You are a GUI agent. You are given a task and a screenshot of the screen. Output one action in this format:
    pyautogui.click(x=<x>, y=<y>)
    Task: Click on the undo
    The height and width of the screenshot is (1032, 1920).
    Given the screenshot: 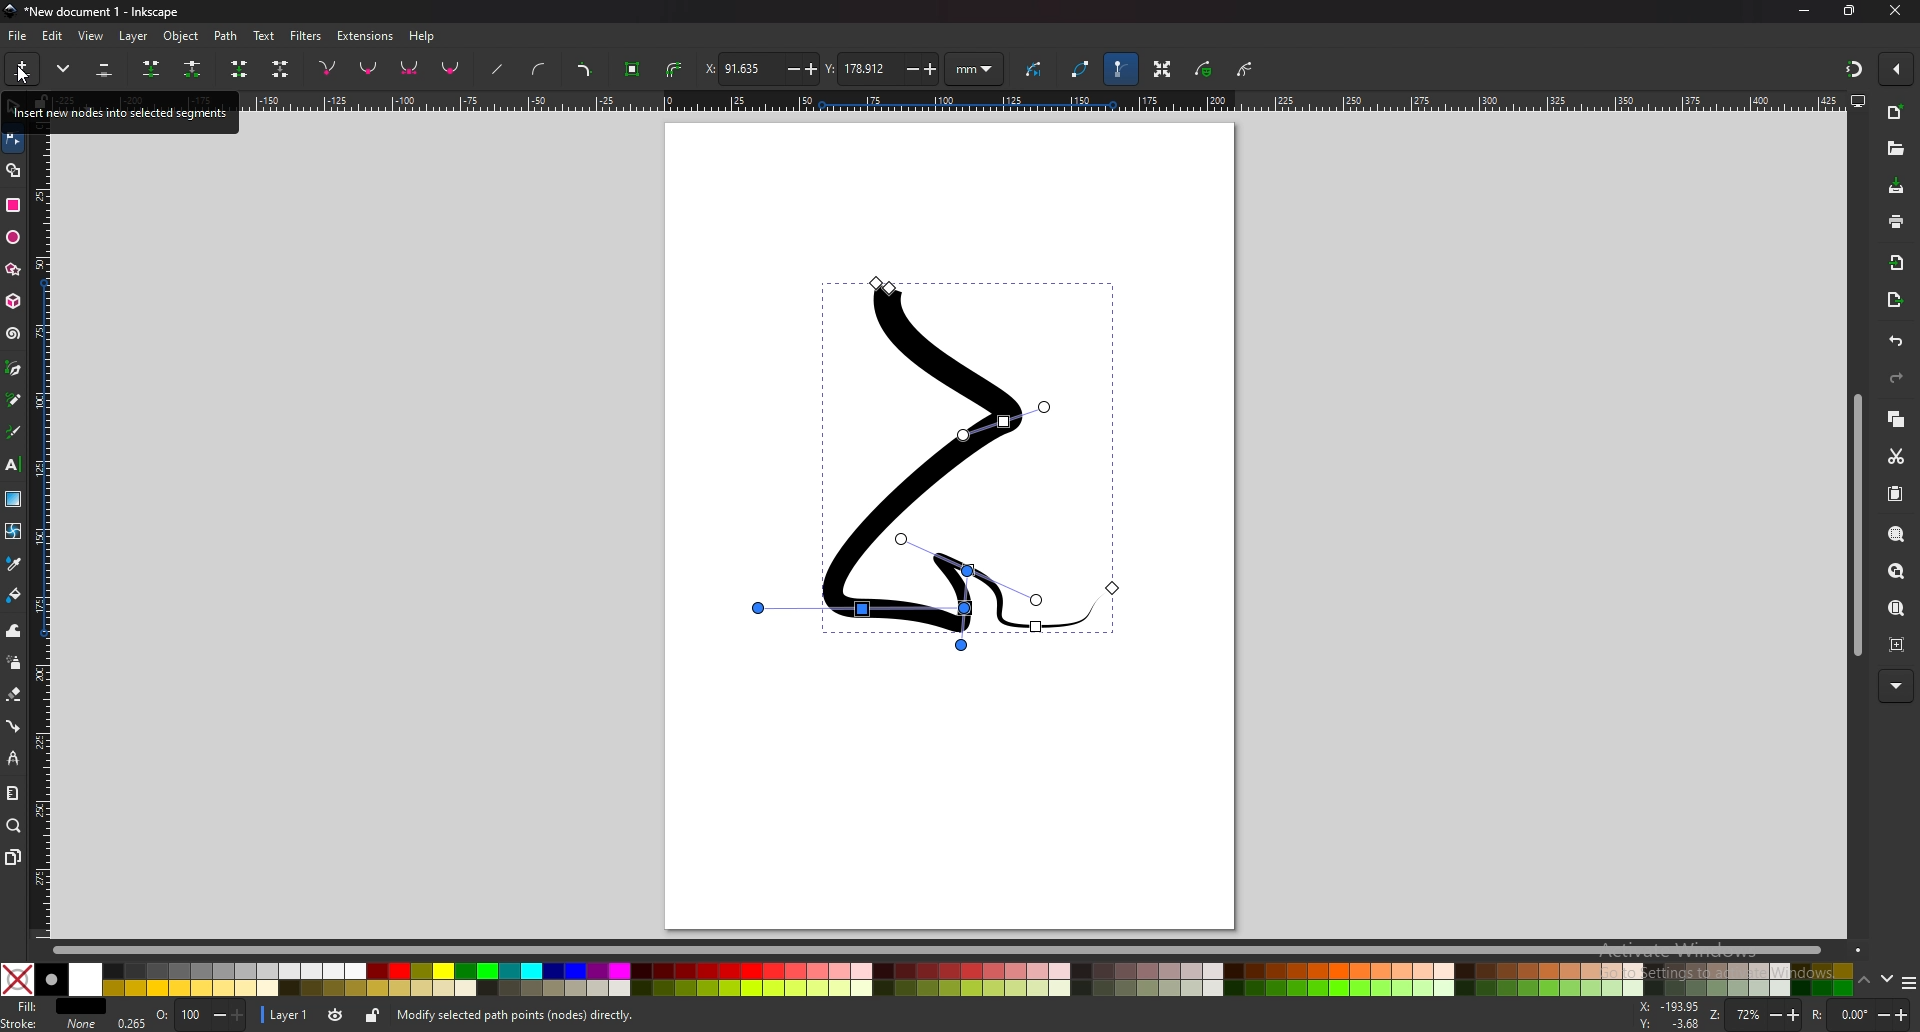 What is the action you would take?
    pyautogui.click(x=1897, y=342)
    